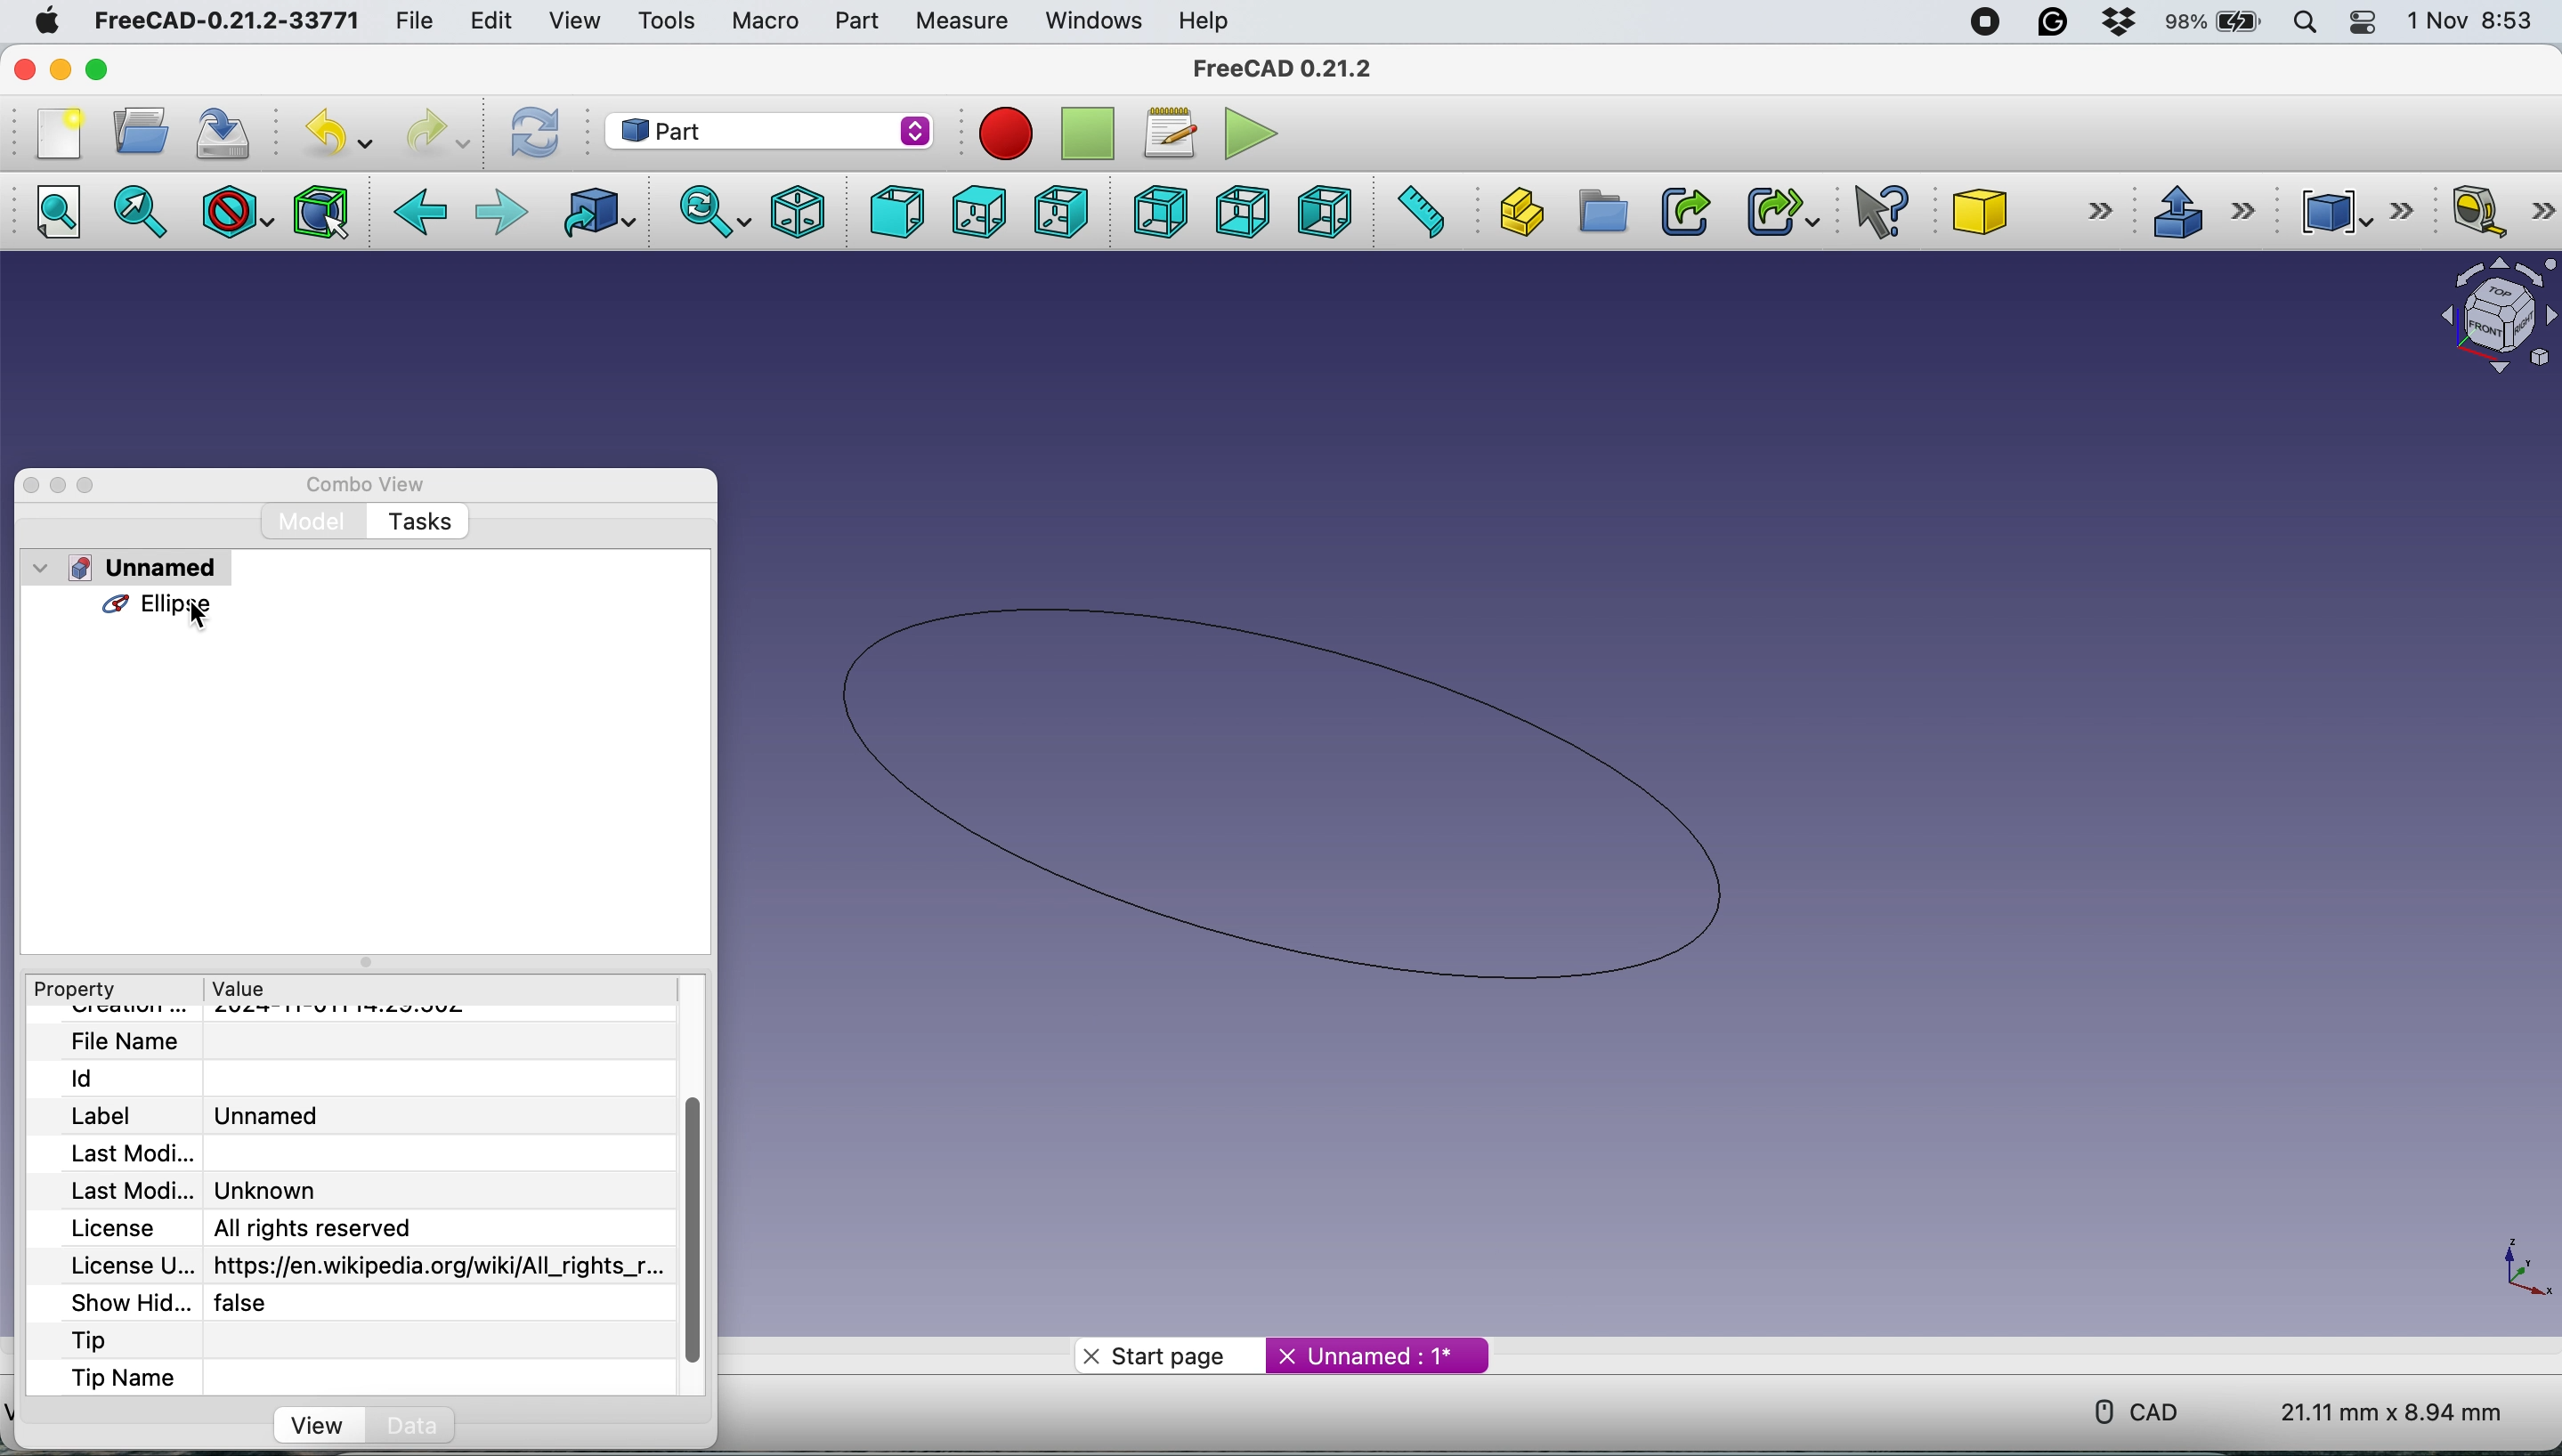 This screenshot has width=2562, height=1456. What do you see at coordinates (1503, 788) in the screenshot?
I see `ellipse` at bounding box center [1503, 788].